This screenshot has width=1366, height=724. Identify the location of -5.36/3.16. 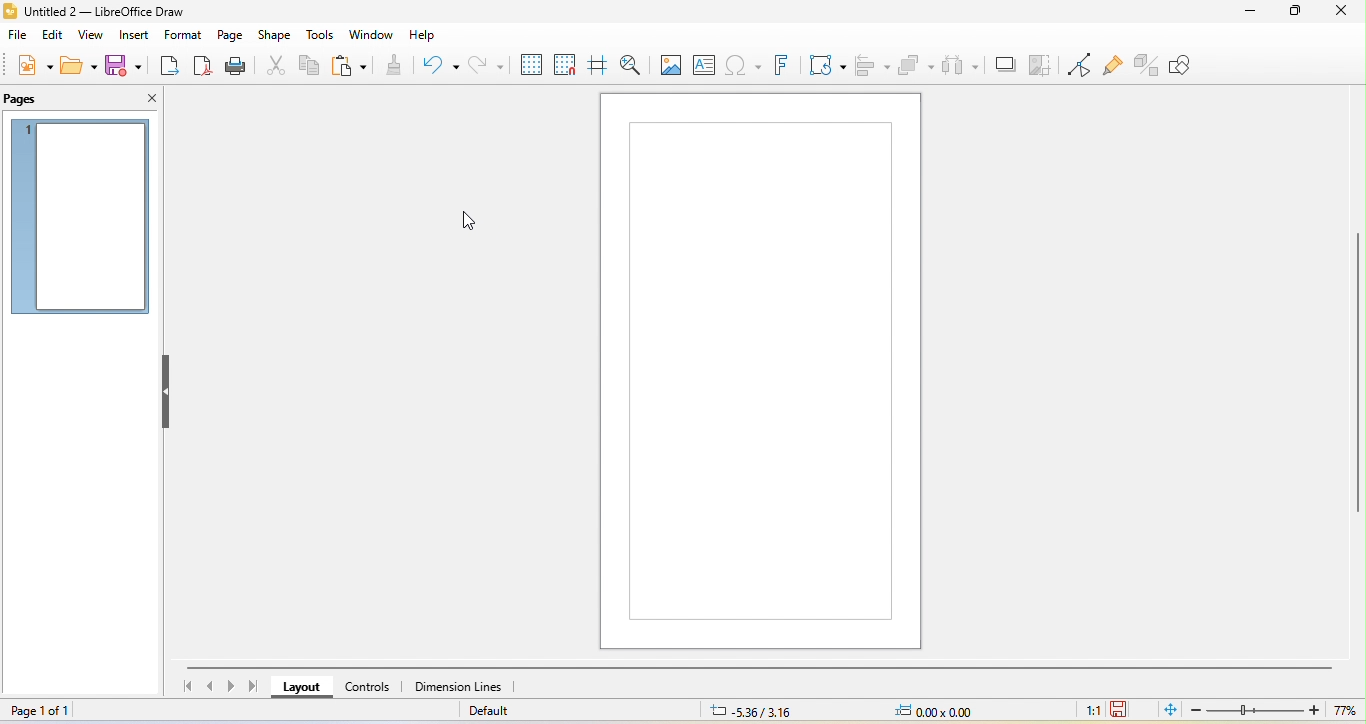
(753, 711).